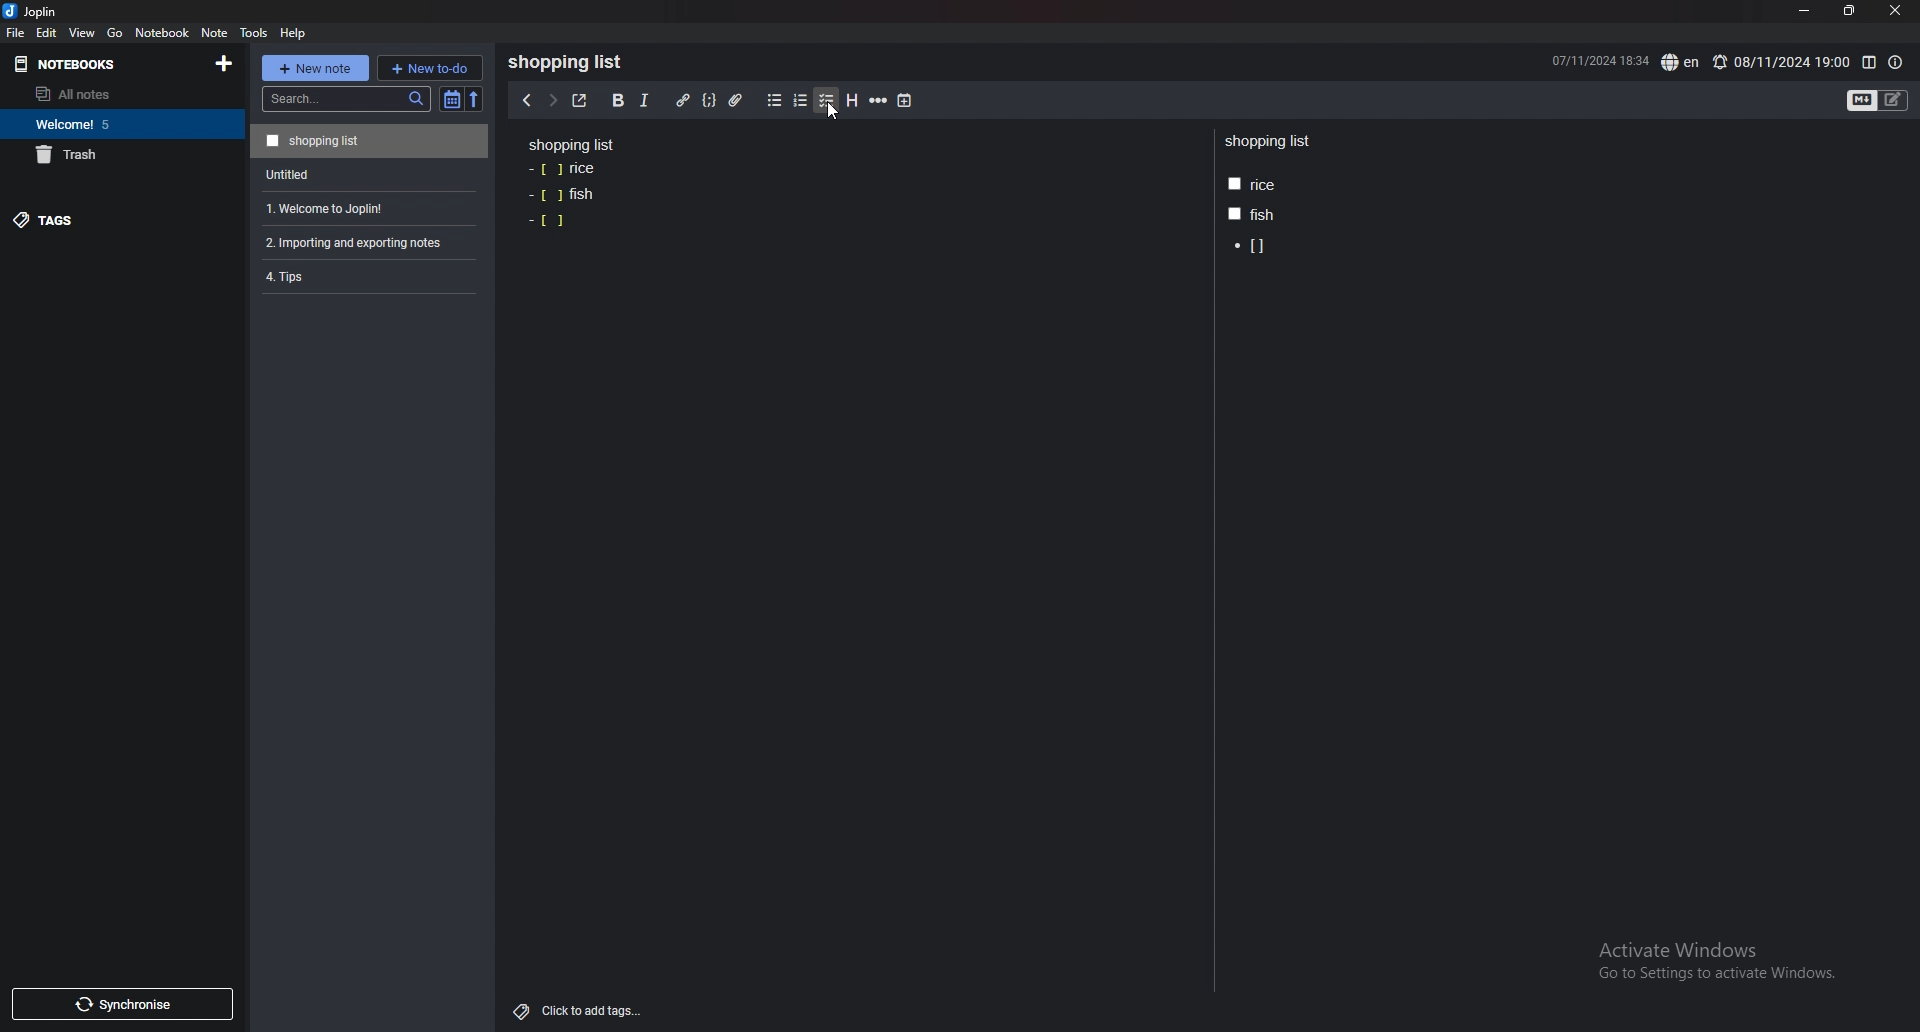  I want to click on notebook, so click(163, 32).